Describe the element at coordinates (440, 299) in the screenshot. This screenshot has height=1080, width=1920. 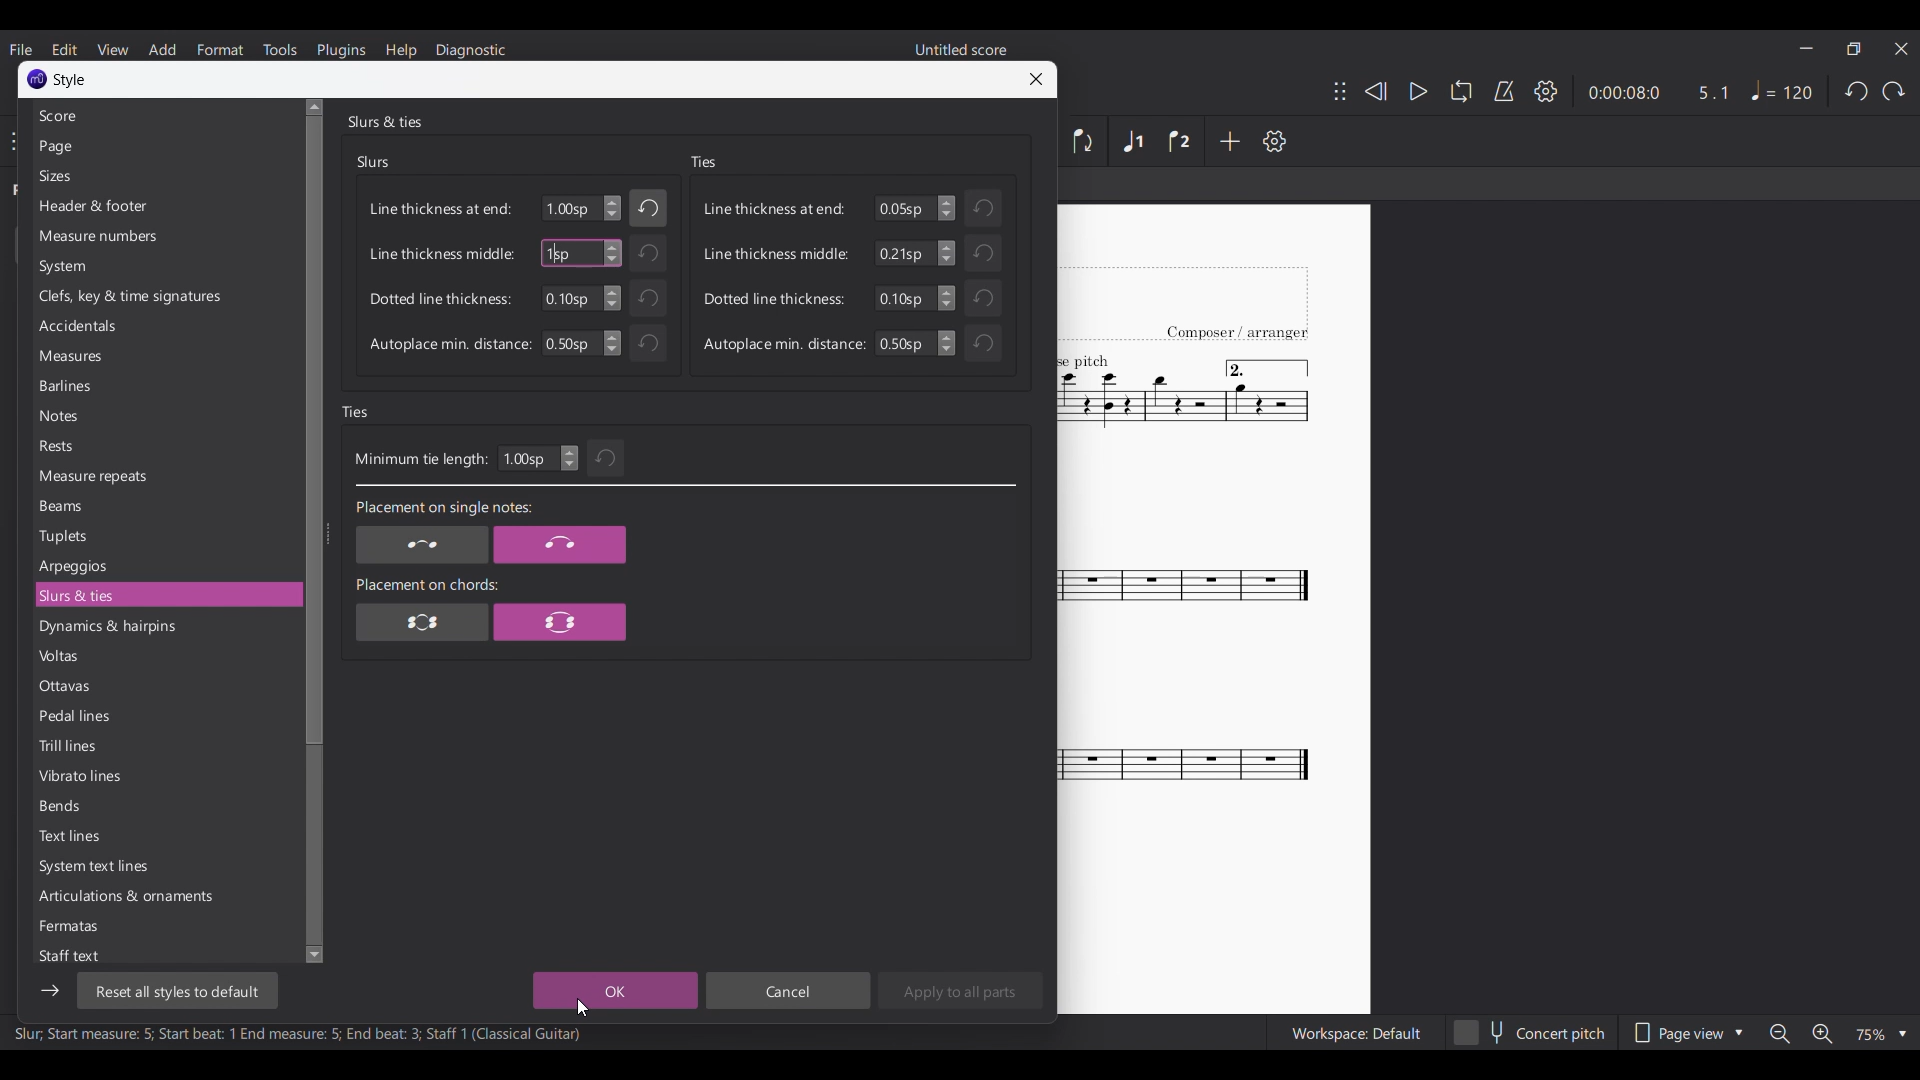
I see `Dotted line thickness` at that location.